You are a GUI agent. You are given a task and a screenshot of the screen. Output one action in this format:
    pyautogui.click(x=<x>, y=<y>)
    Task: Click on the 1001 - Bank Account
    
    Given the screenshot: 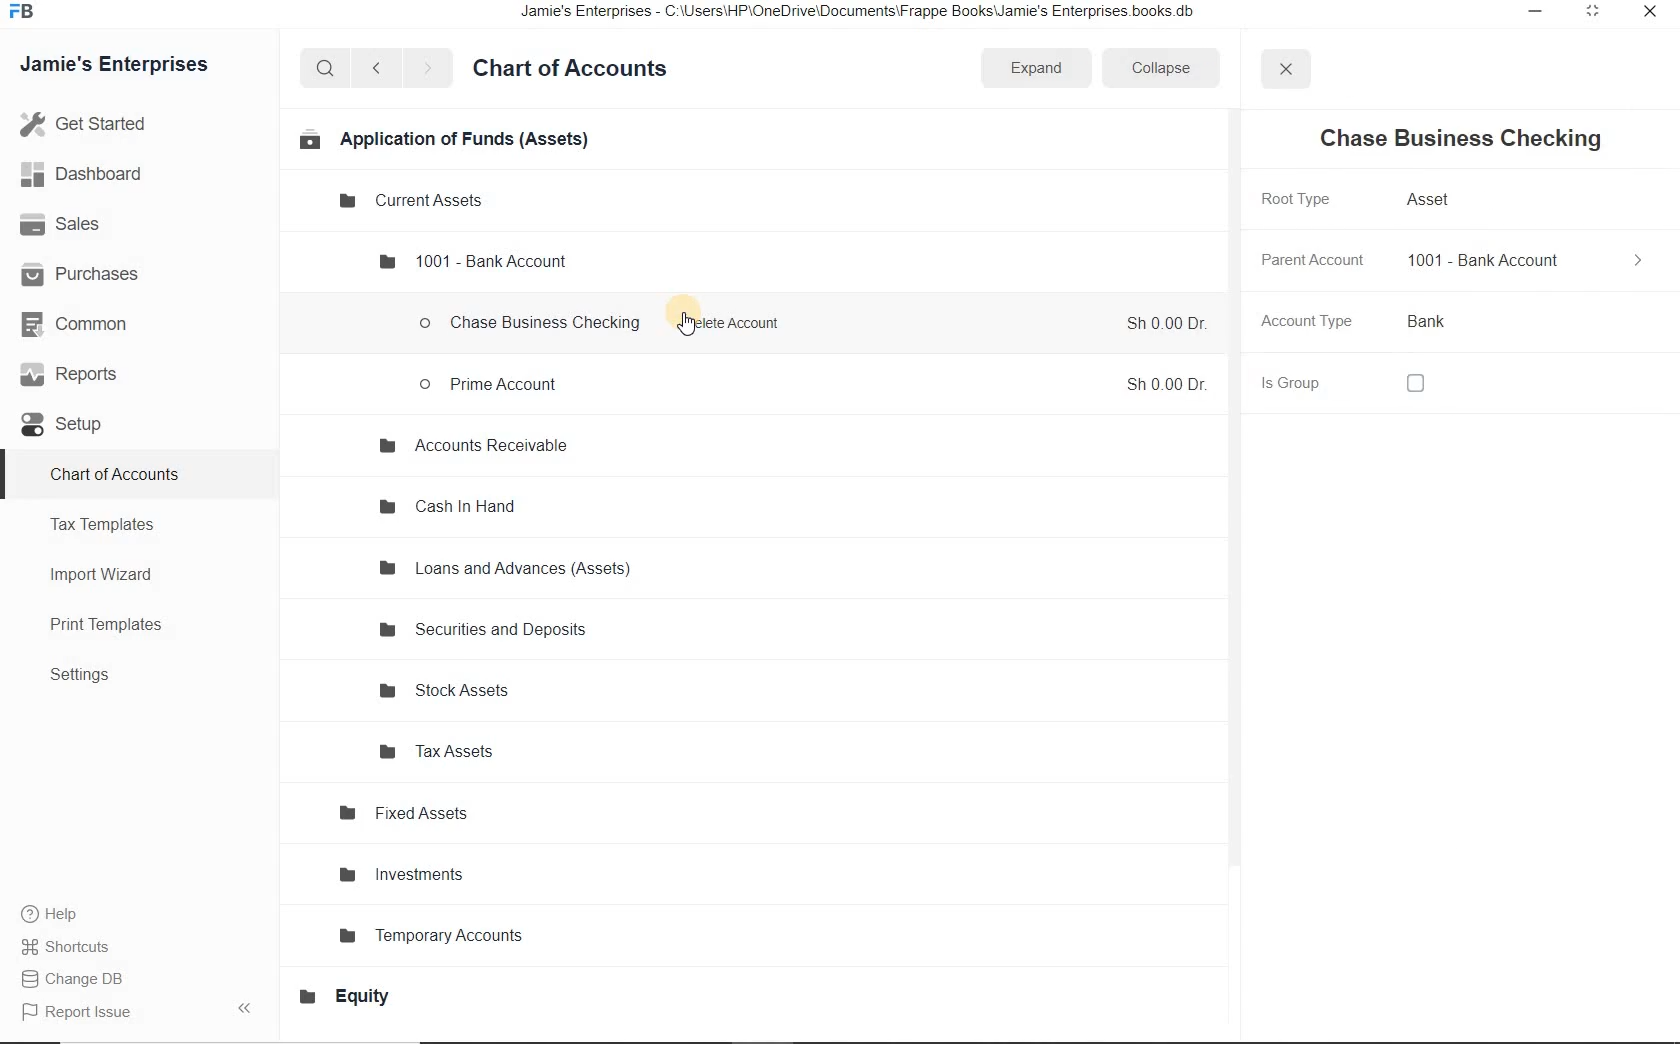 What is the action you would take?
    pyautogui.click(x=1484, y=262)
    